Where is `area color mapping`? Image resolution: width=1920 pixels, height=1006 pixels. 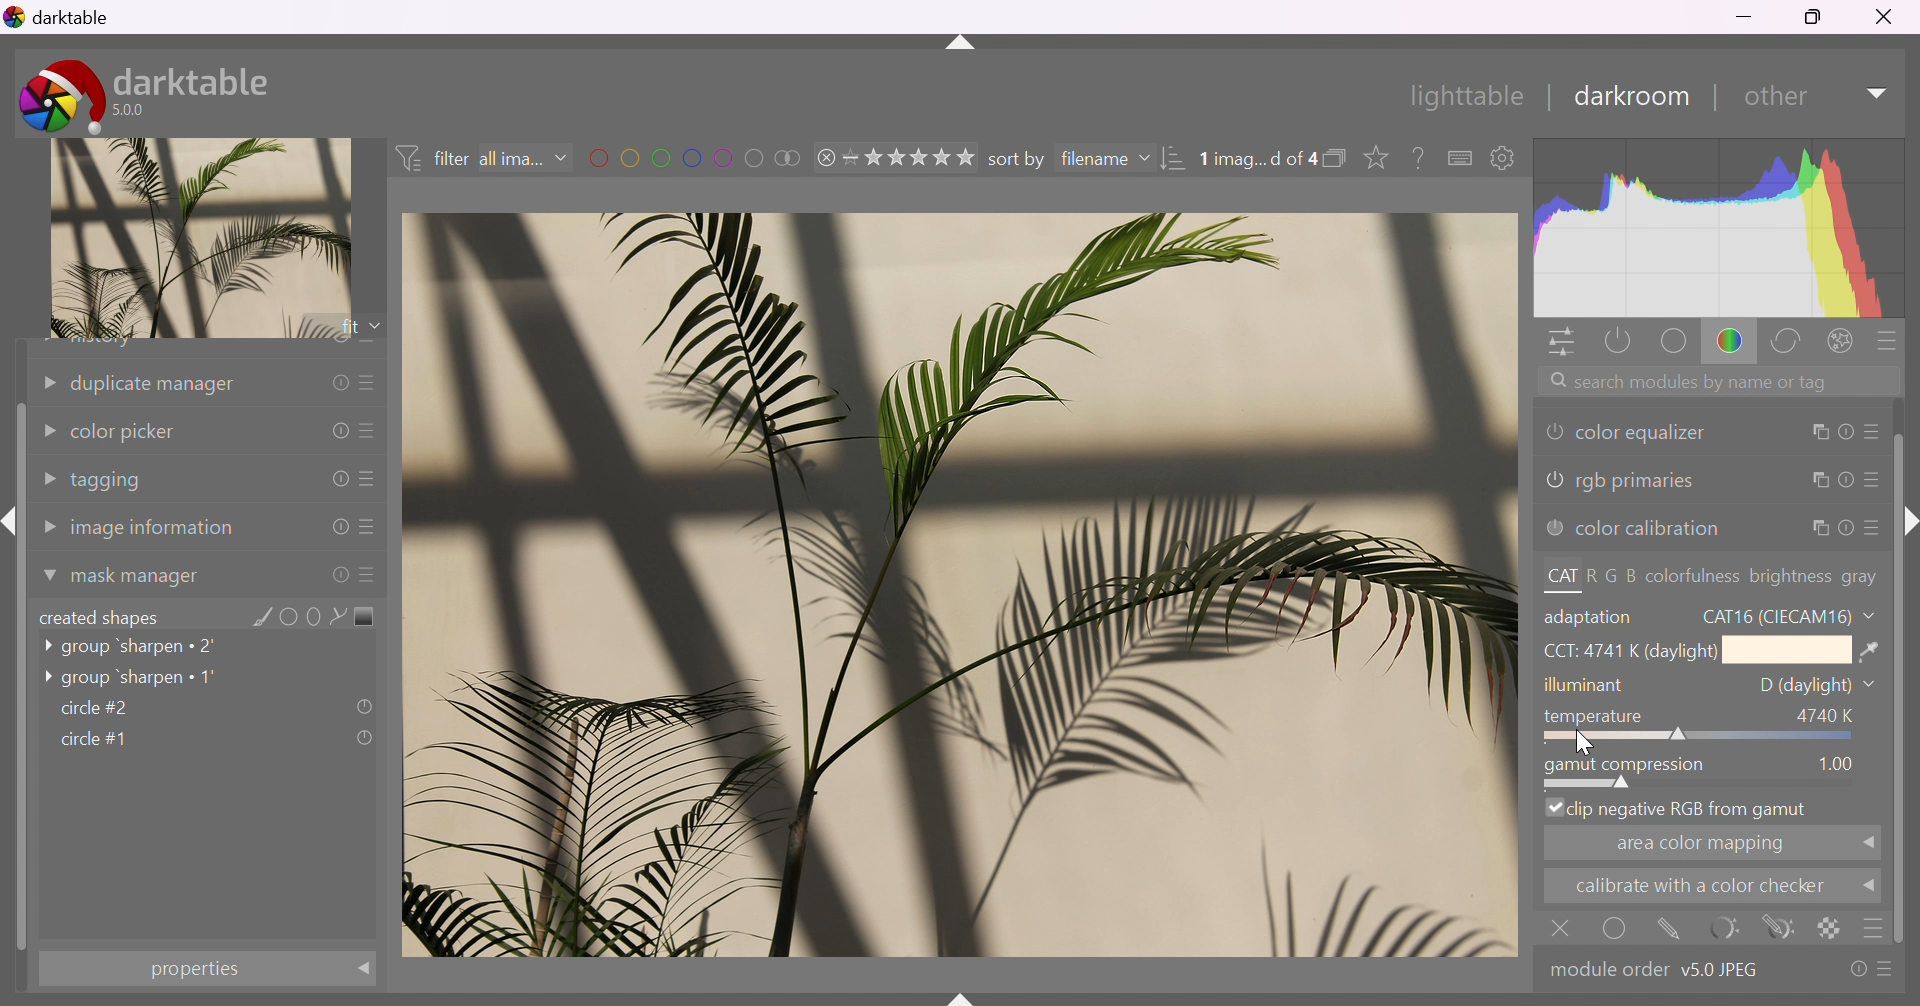 area color mapping is located at coordinates (1707, 844).